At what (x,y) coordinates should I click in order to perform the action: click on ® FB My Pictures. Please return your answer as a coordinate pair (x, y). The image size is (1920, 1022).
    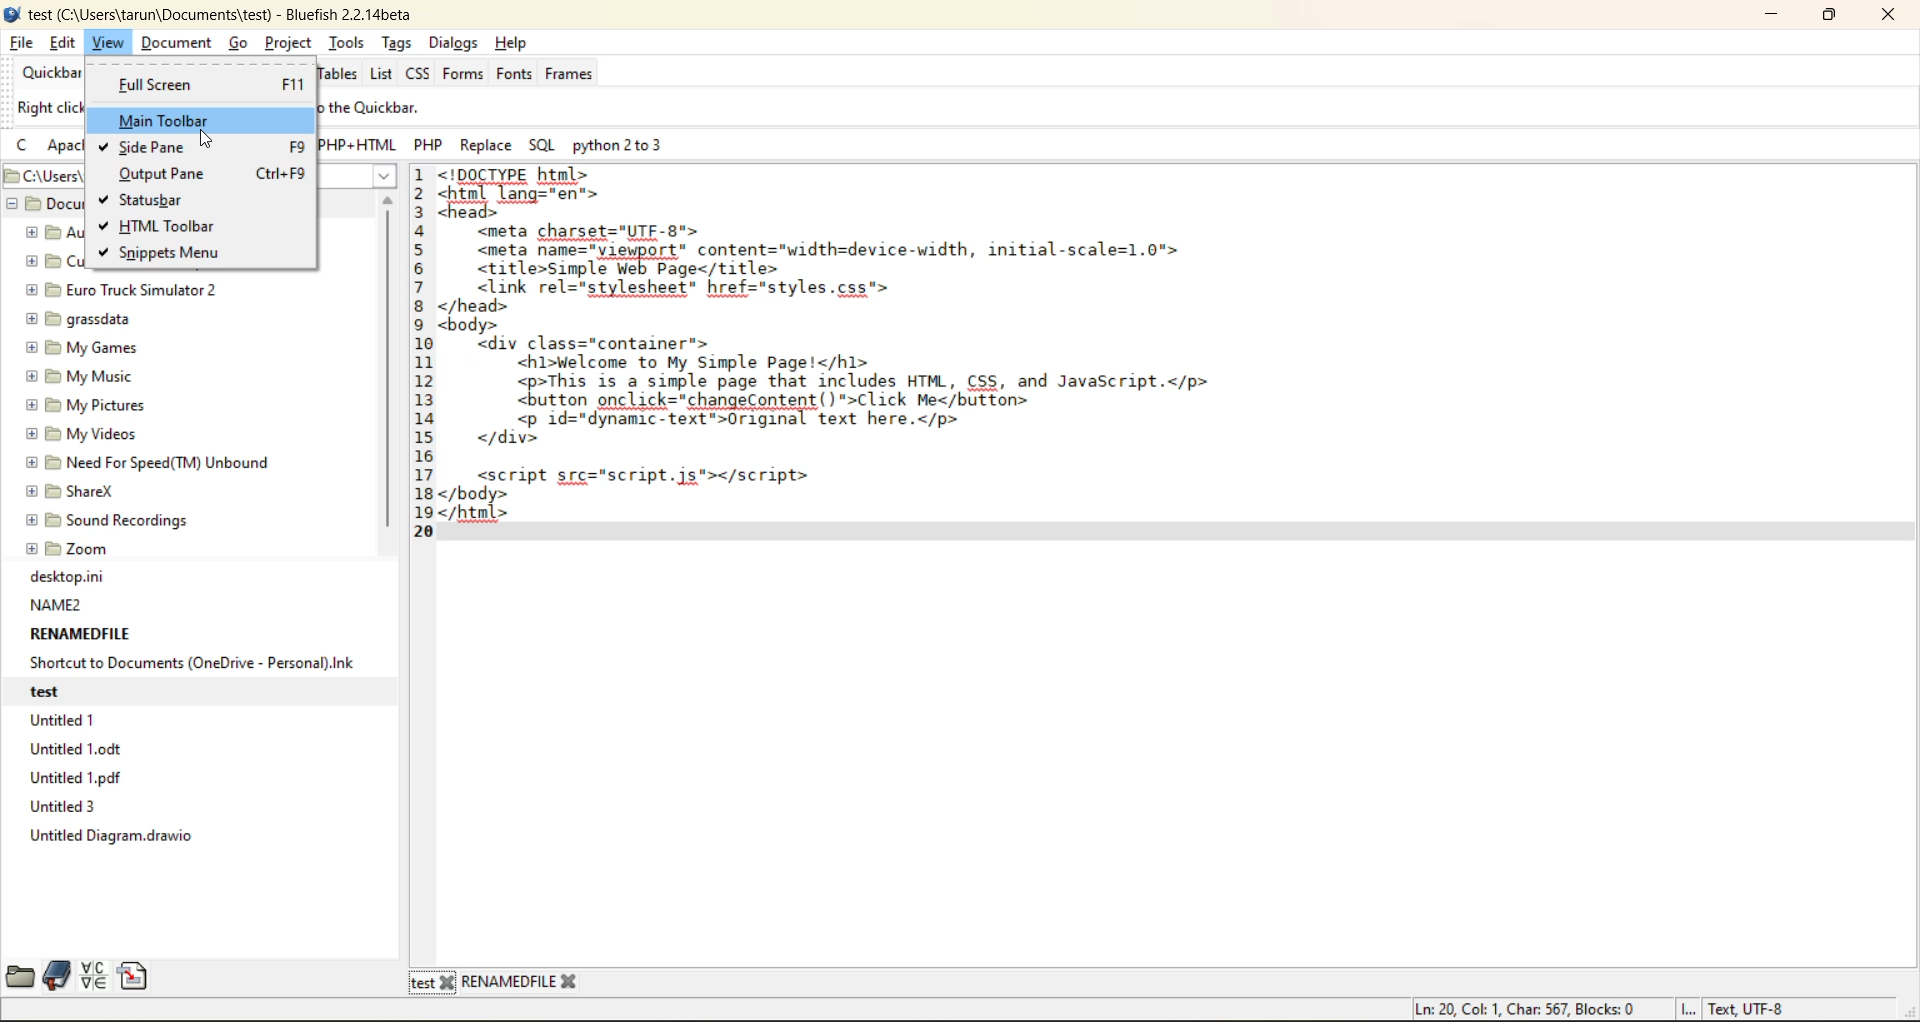
    Looking at the image, I should click on (84, 405).